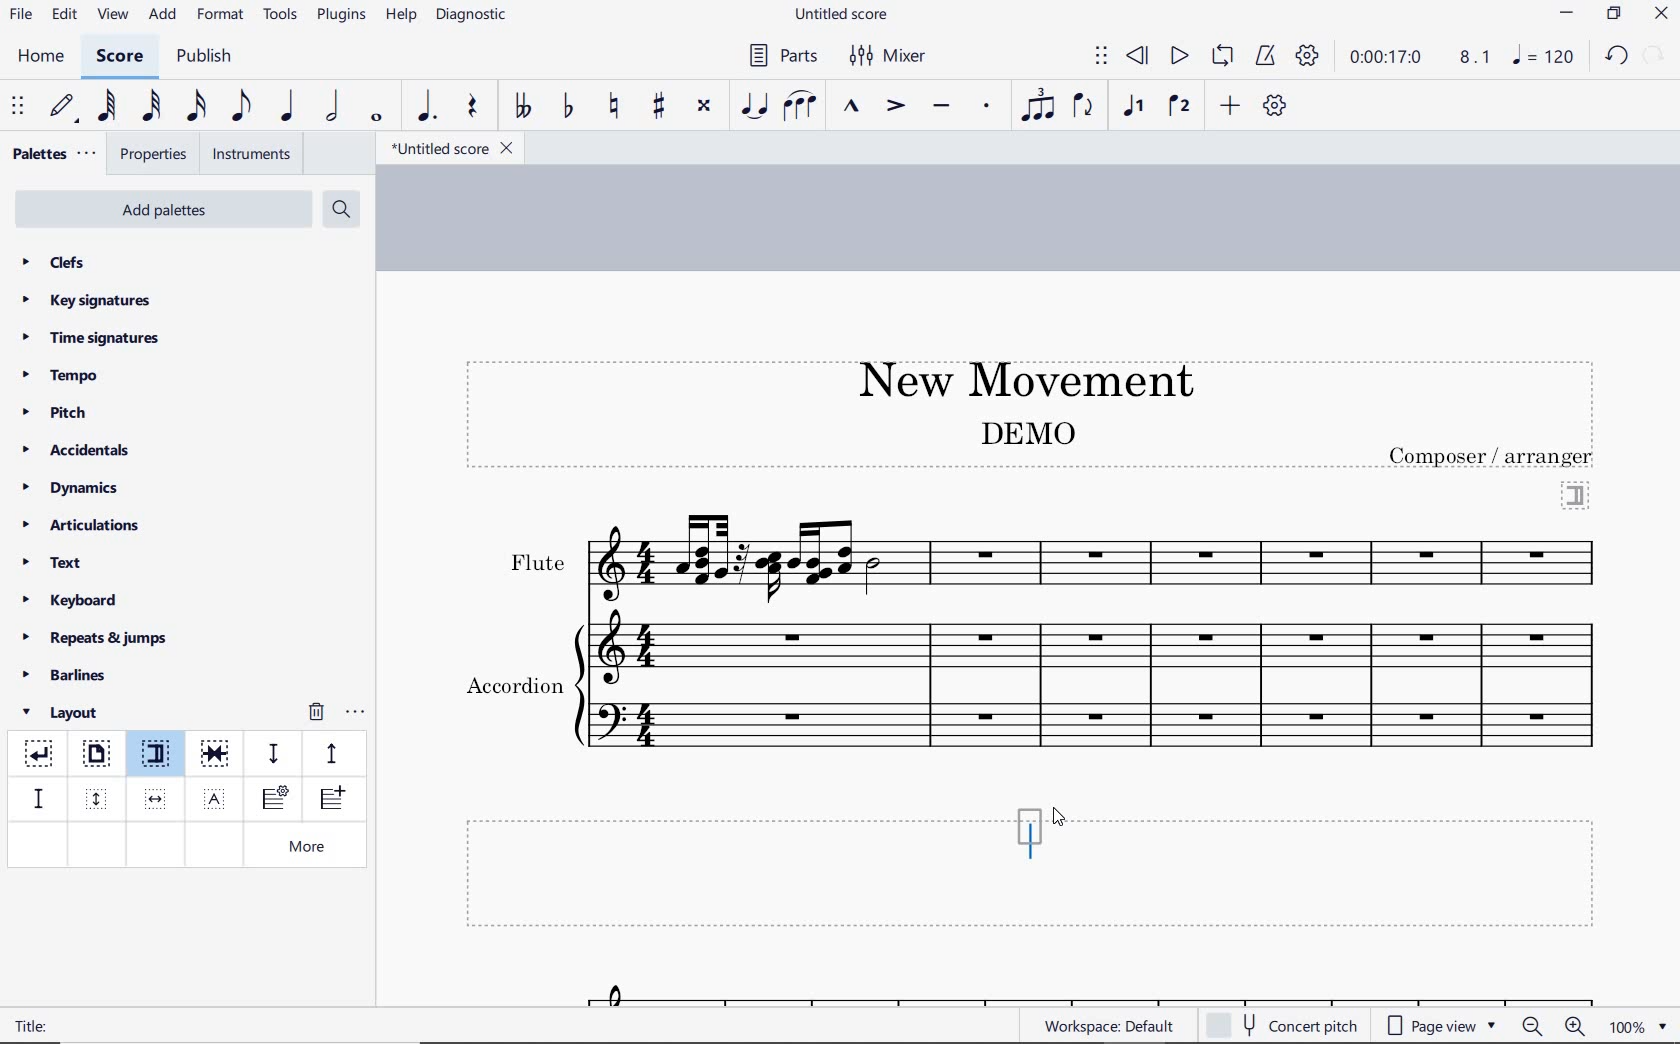 The height and width of the screenshot is (1044, 1680). Describe the element at coordinates (1099, 556) in the screenshot. I see `Instrument: Flute` at that location.